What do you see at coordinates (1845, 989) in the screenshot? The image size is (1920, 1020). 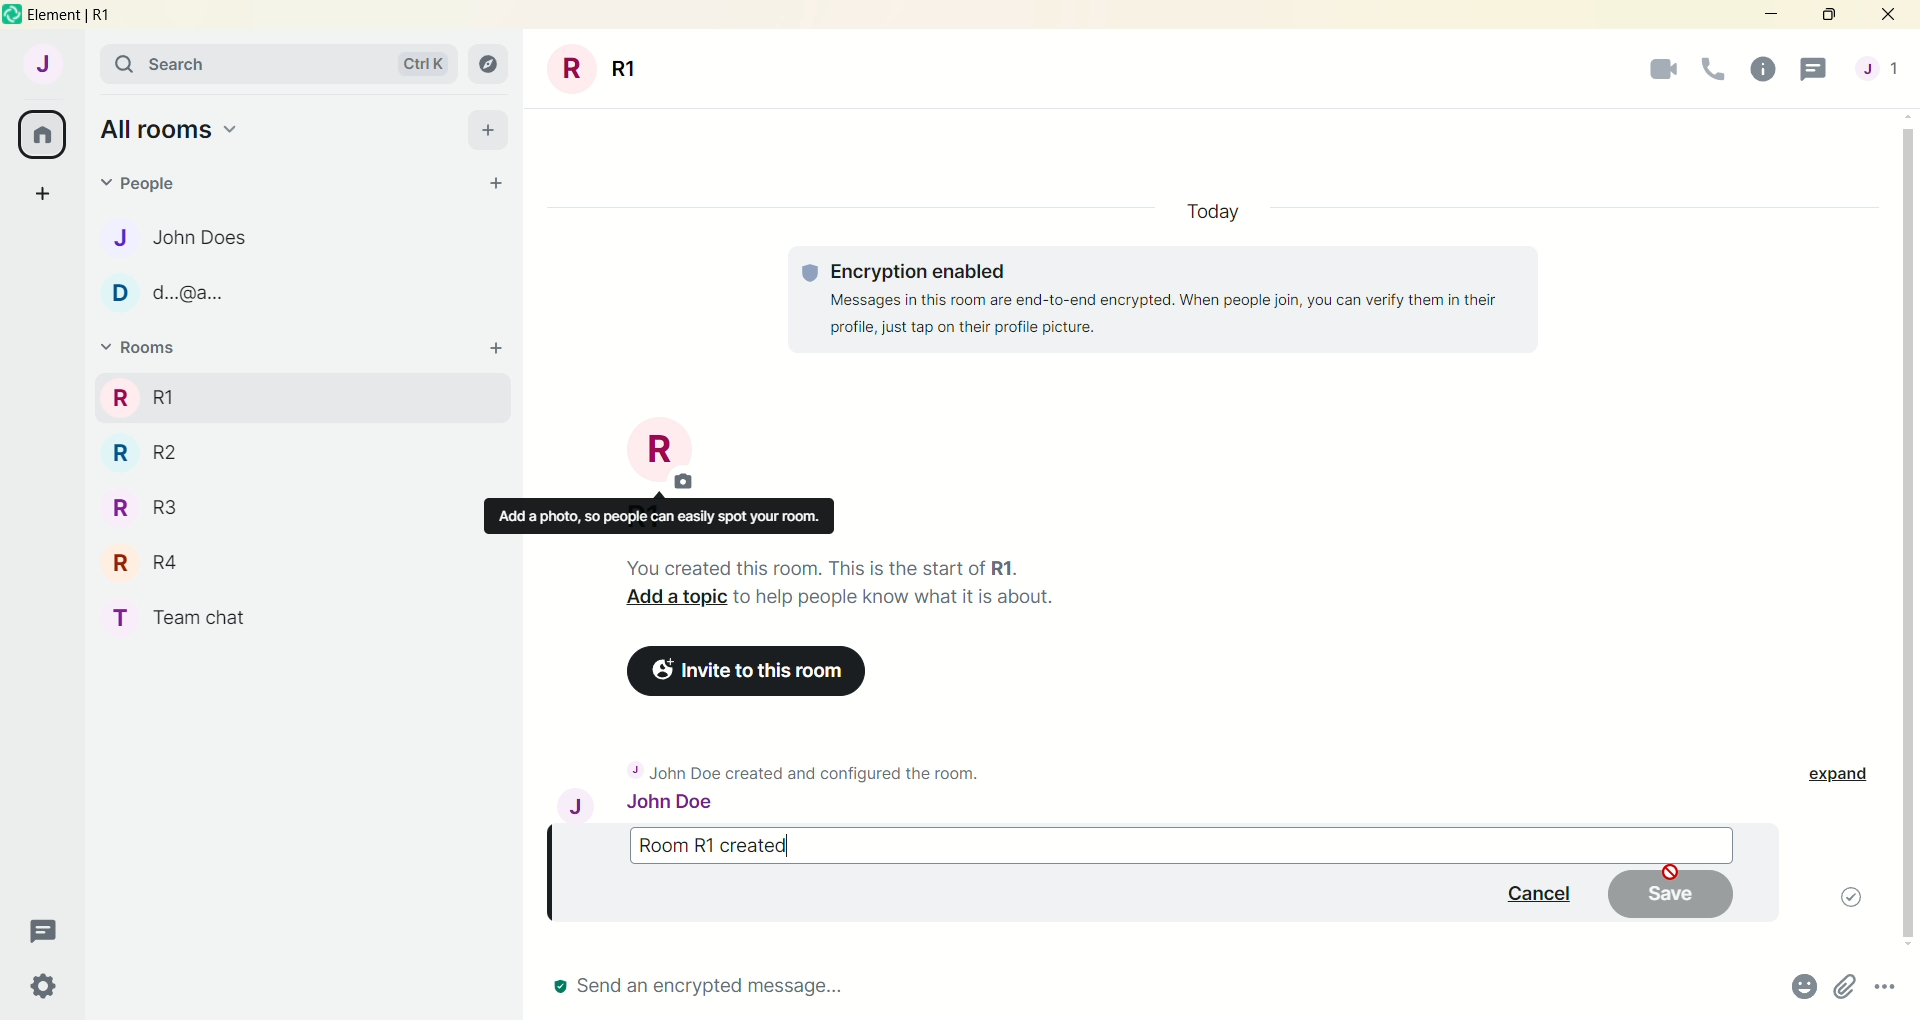 I see `attachments` at bounding box center [1845, 989].